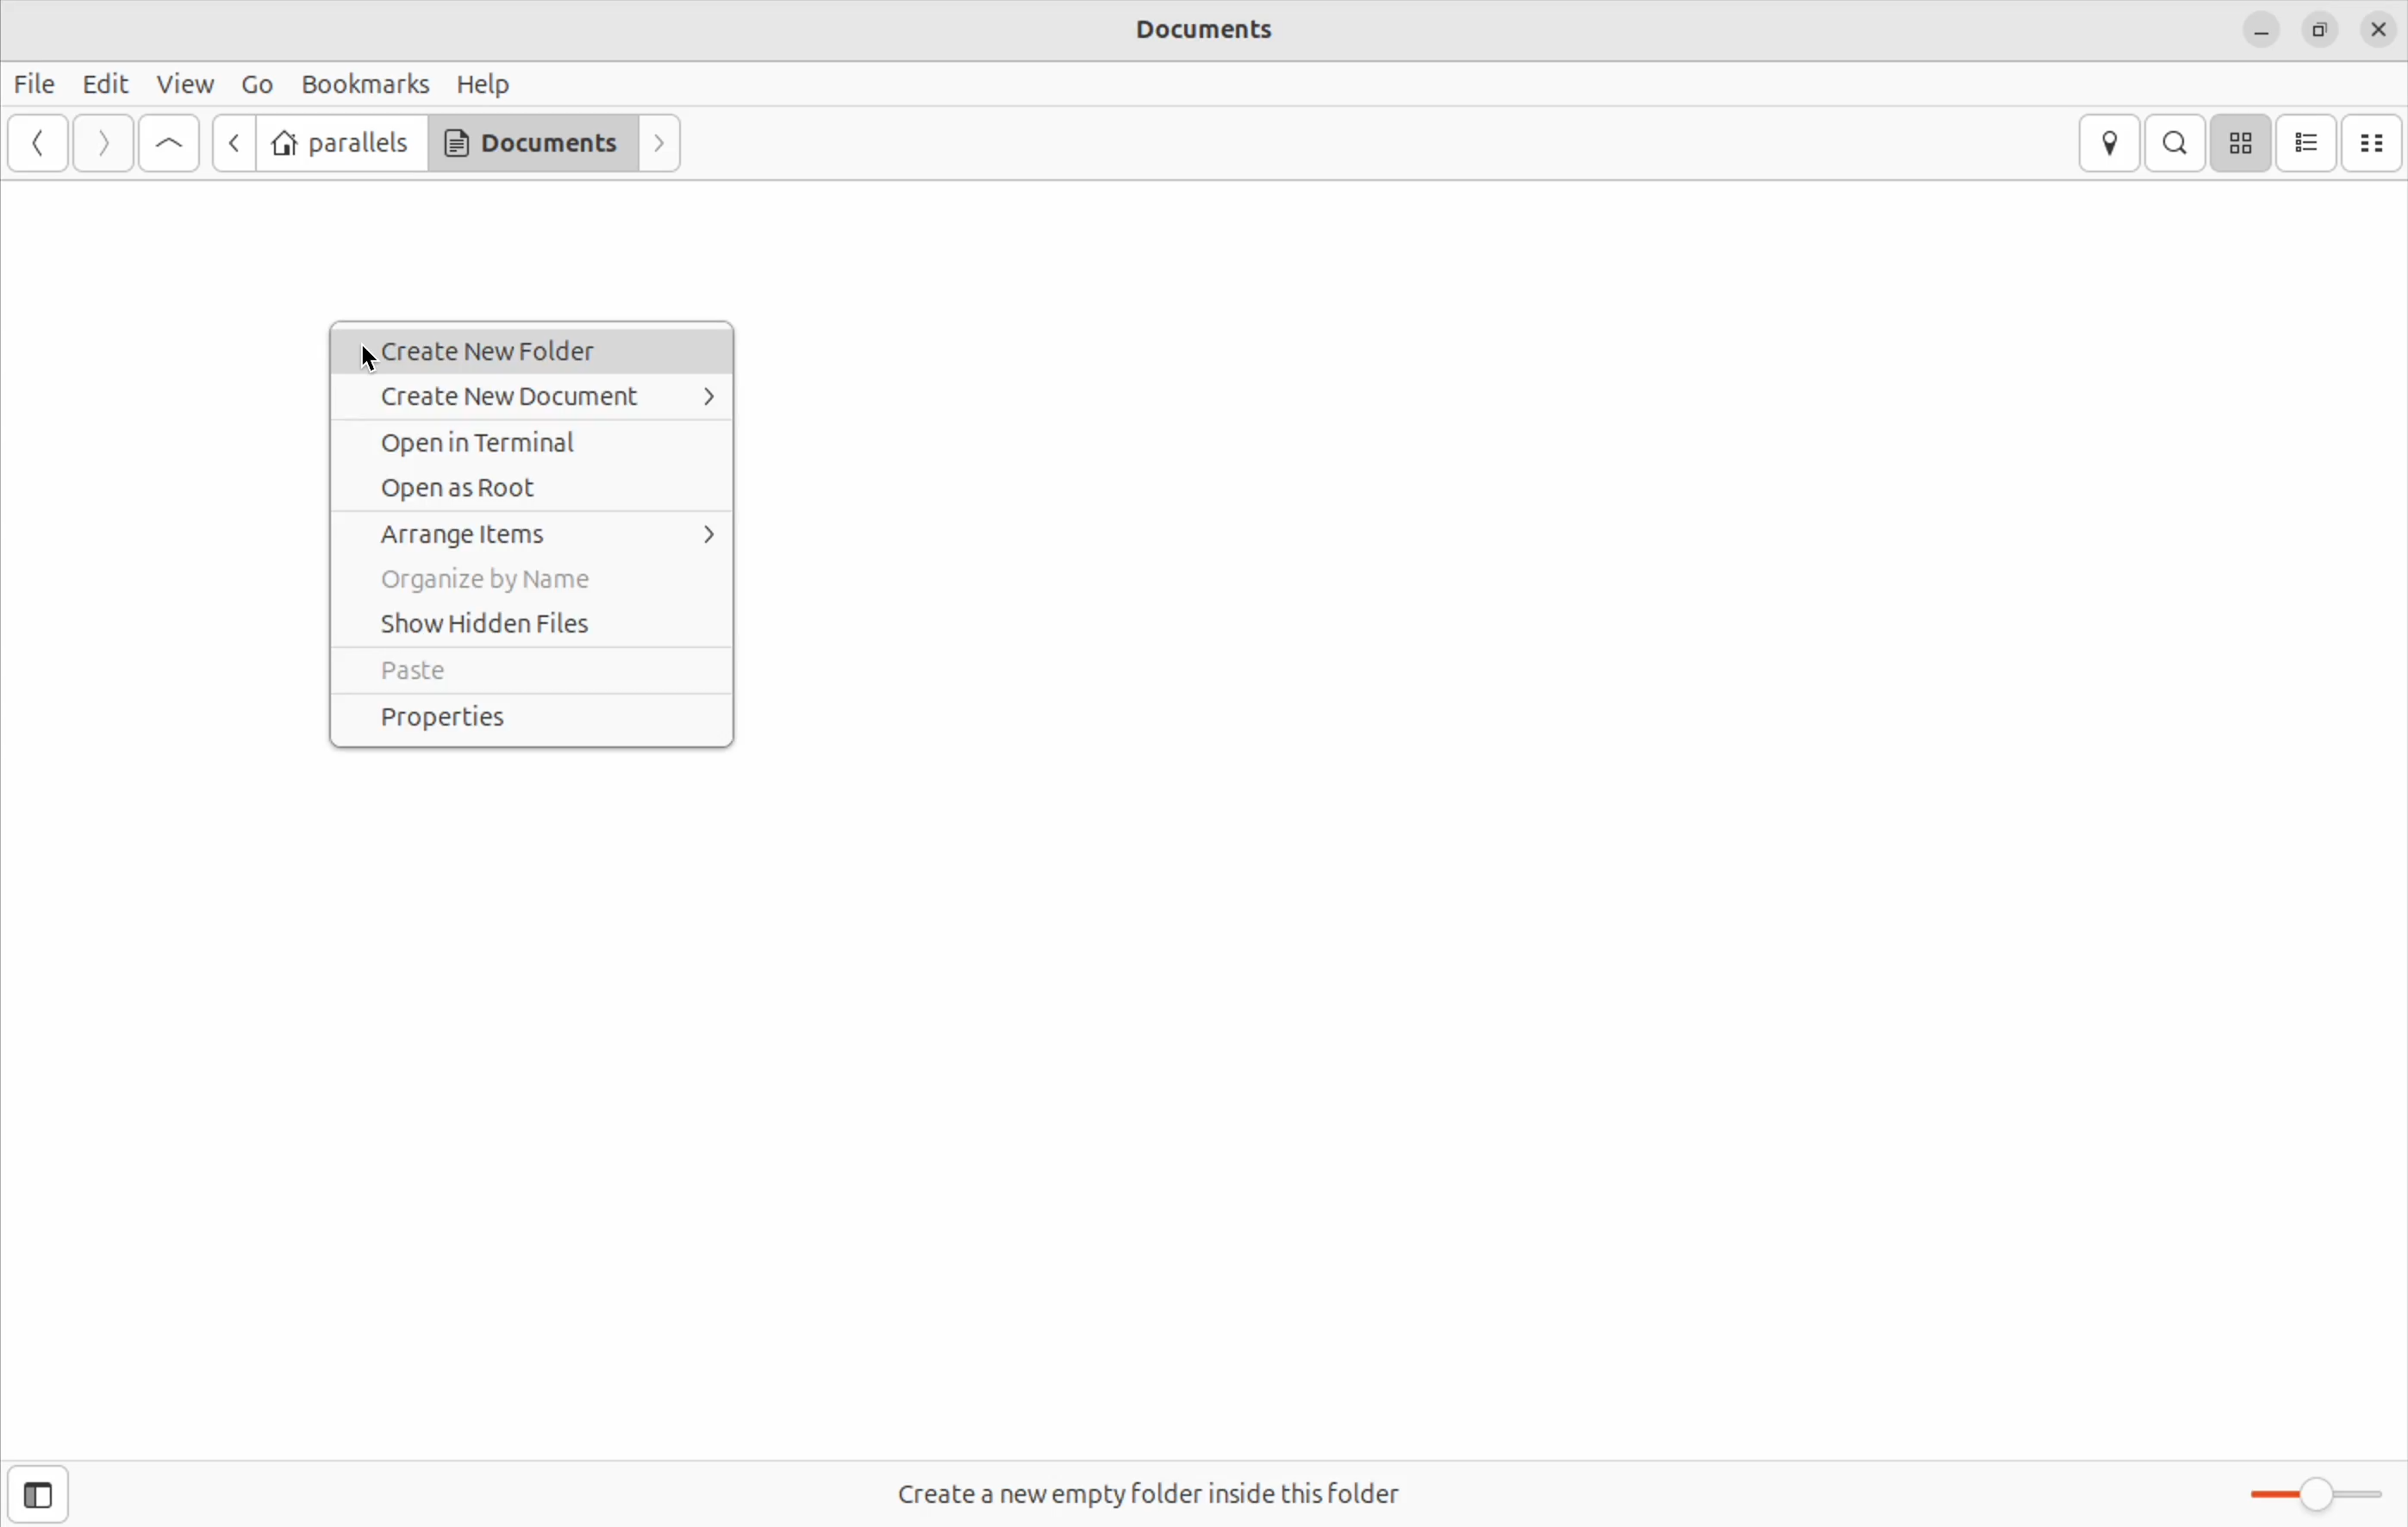  I want to click on Create New Document, so click(530, 399).